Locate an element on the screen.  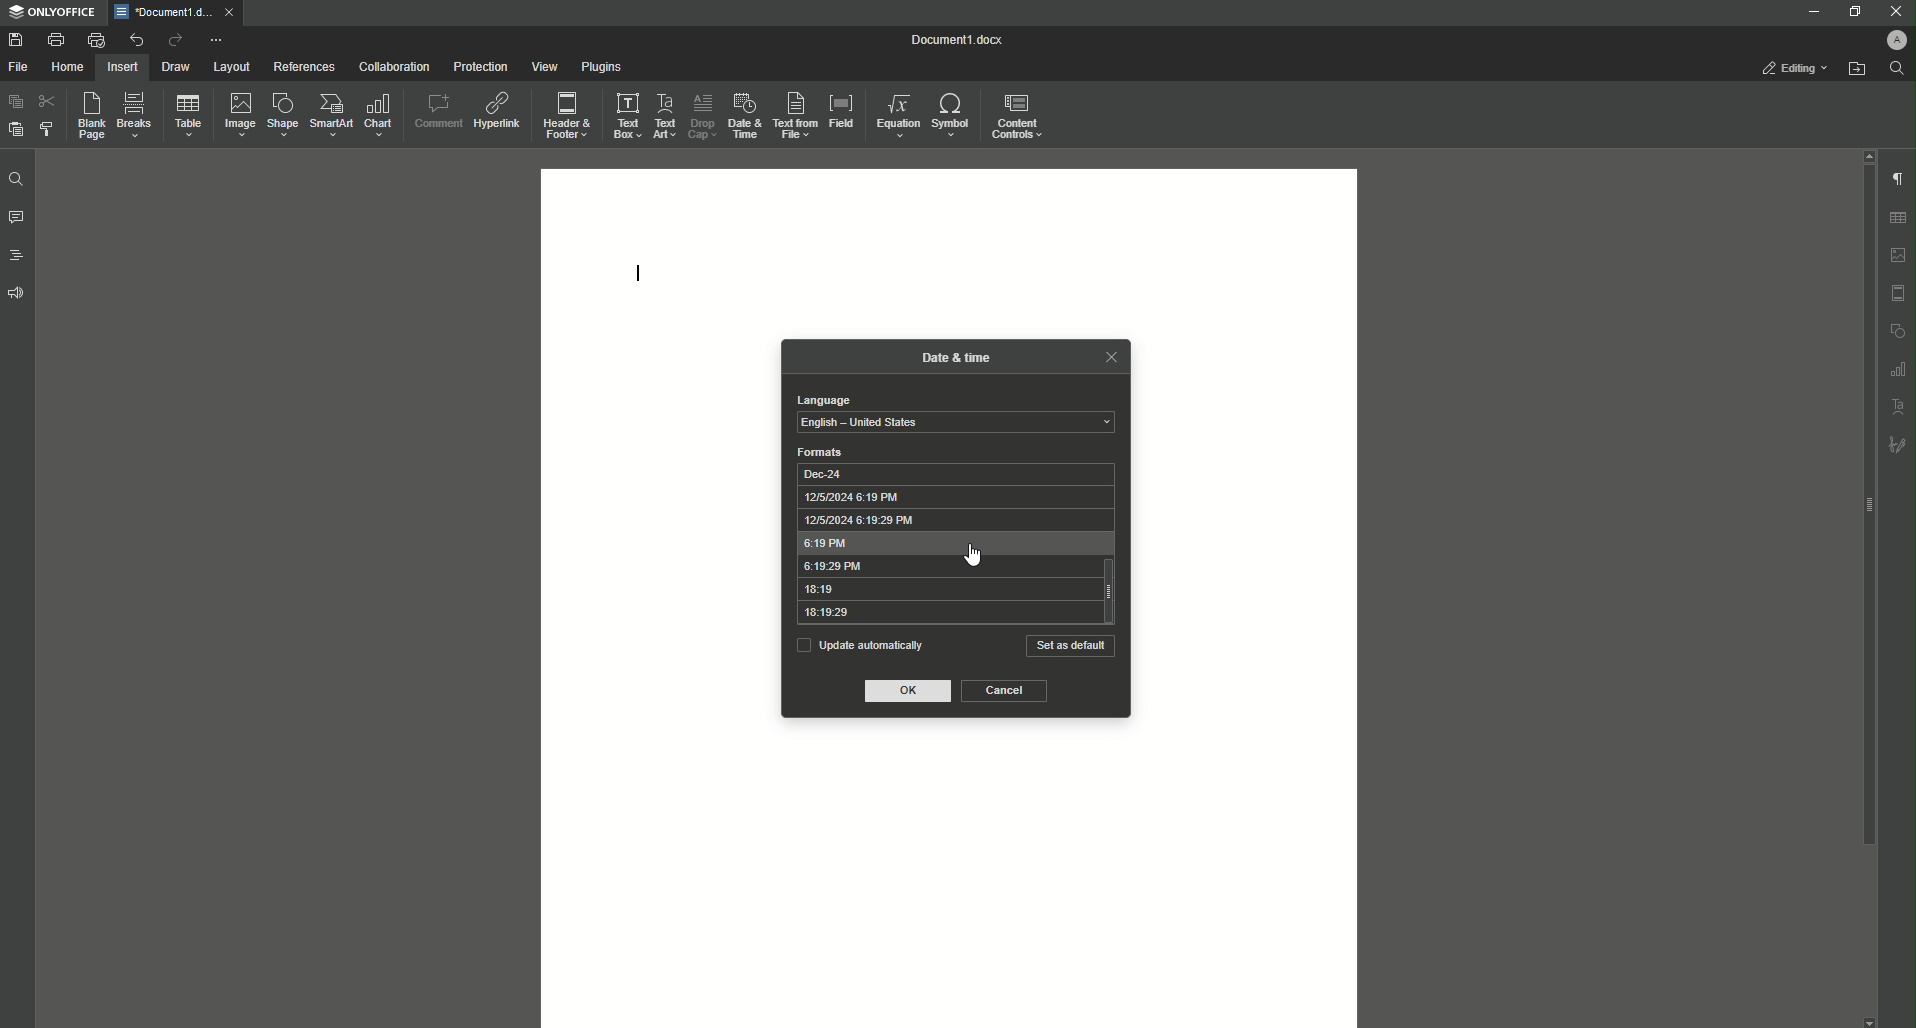
signature settings is located at coordinates (1897, 443).